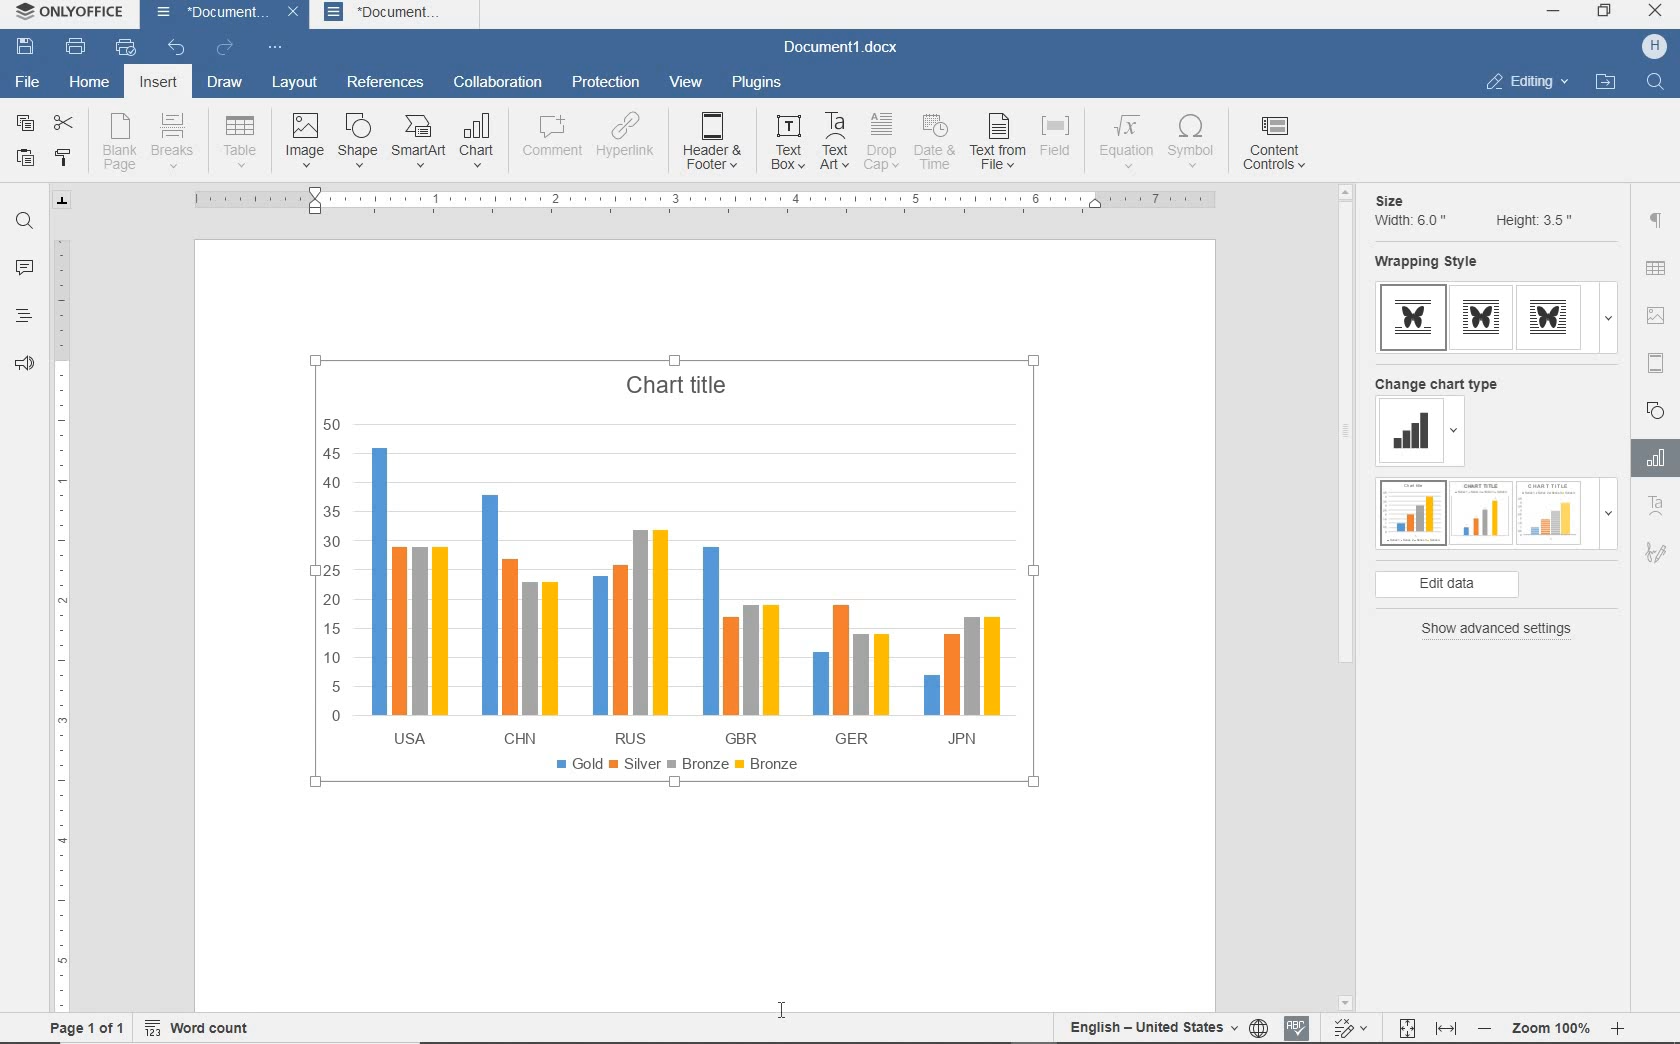 The image size is (1680, 1044). I want to click on chart, so click(680, 580).